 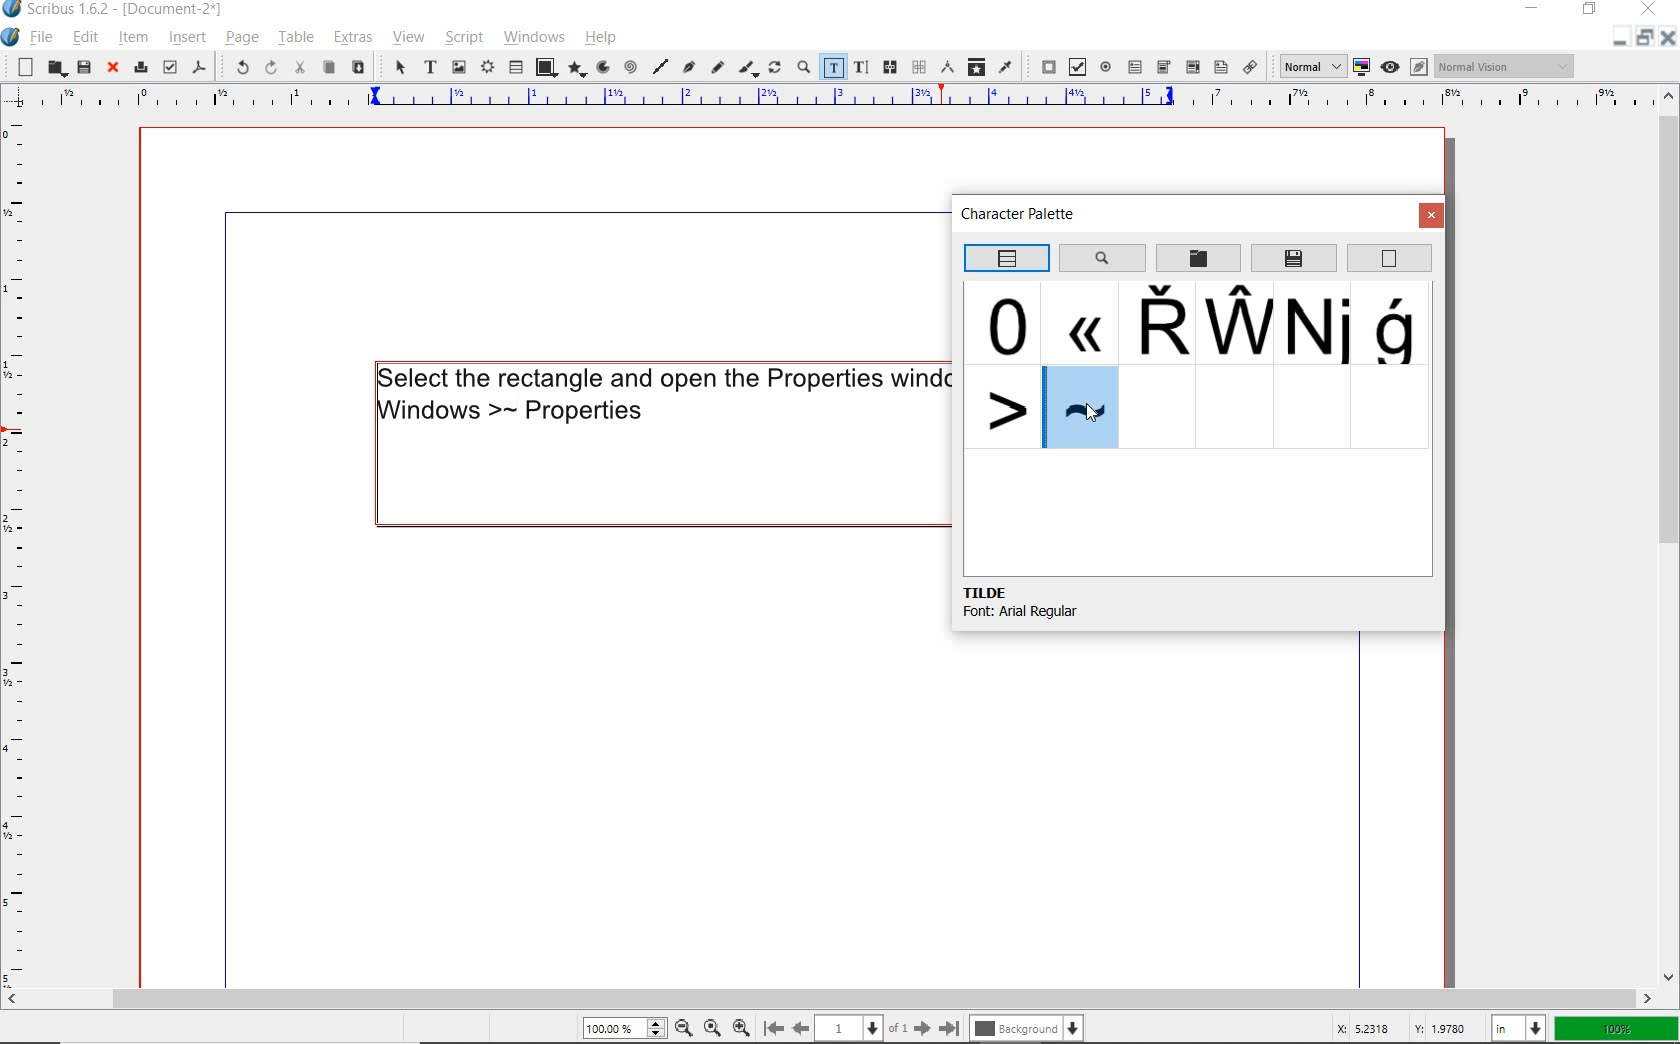 I want to click on link annotation, so click(x=1251, y=66).